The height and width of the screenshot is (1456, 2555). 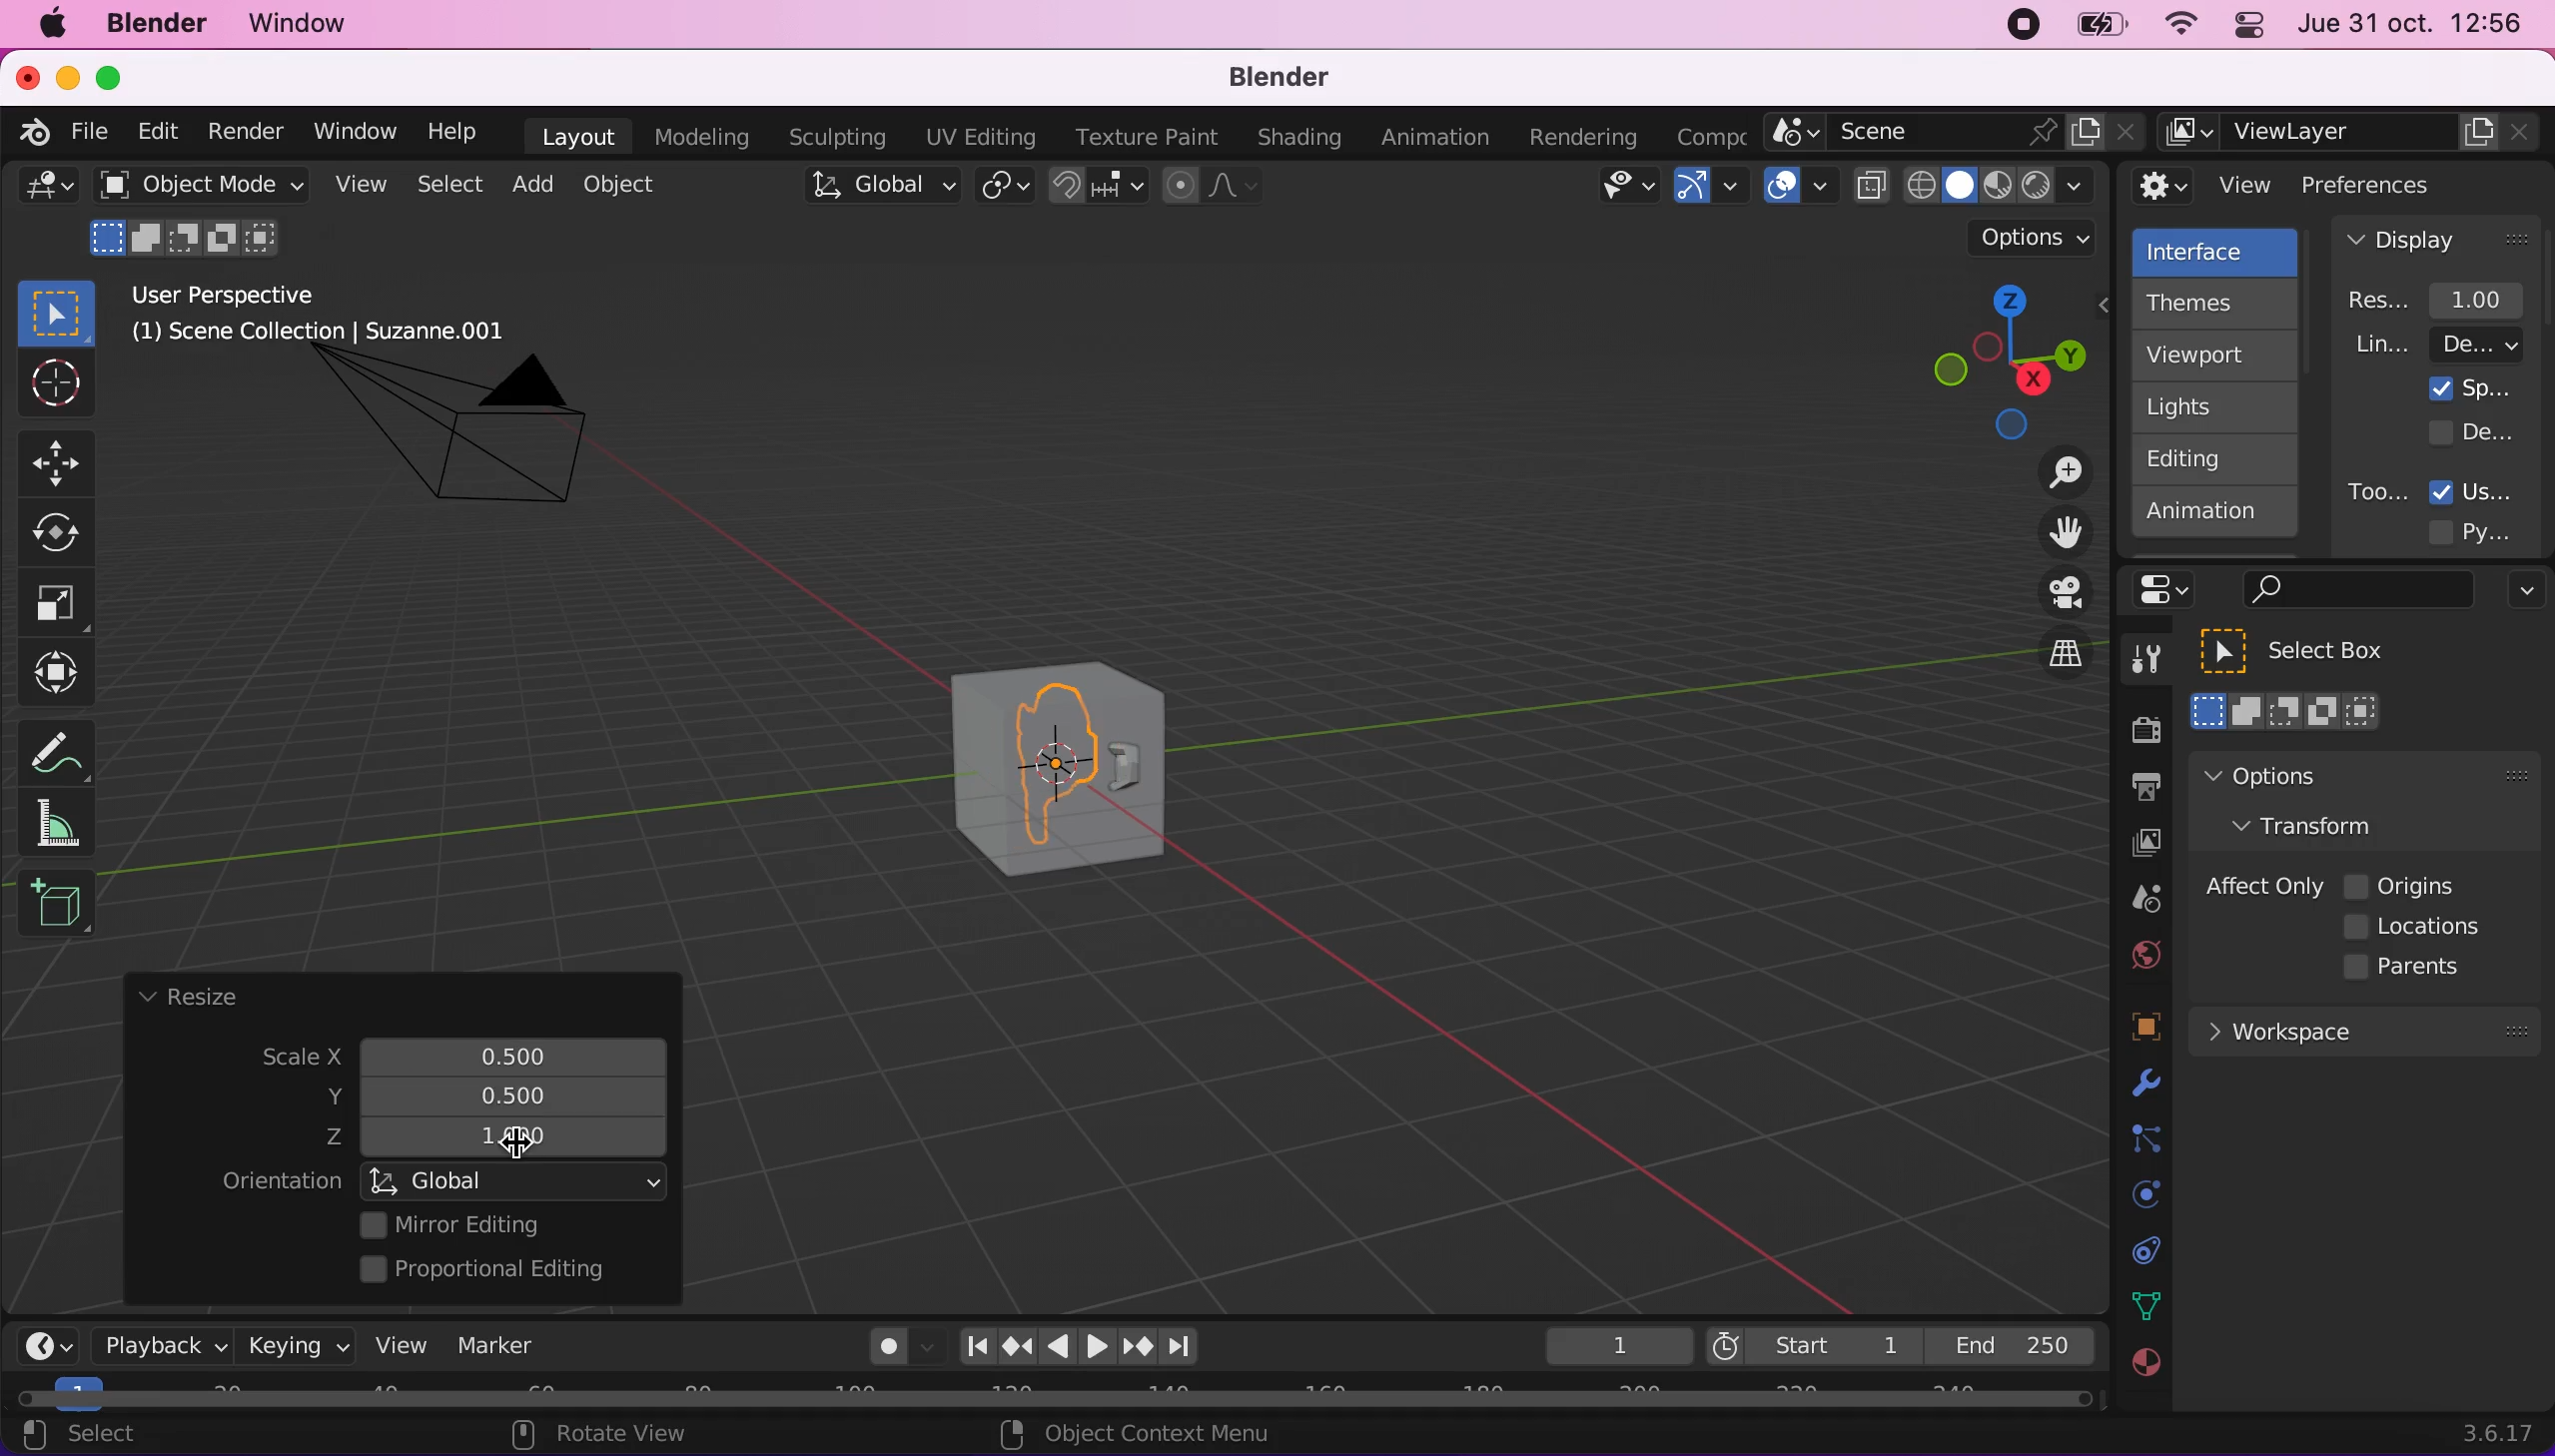 What do you see at coordinates (2260, 886) in the screenshot?
I see `affect only` at bounding box center [2260, 886].